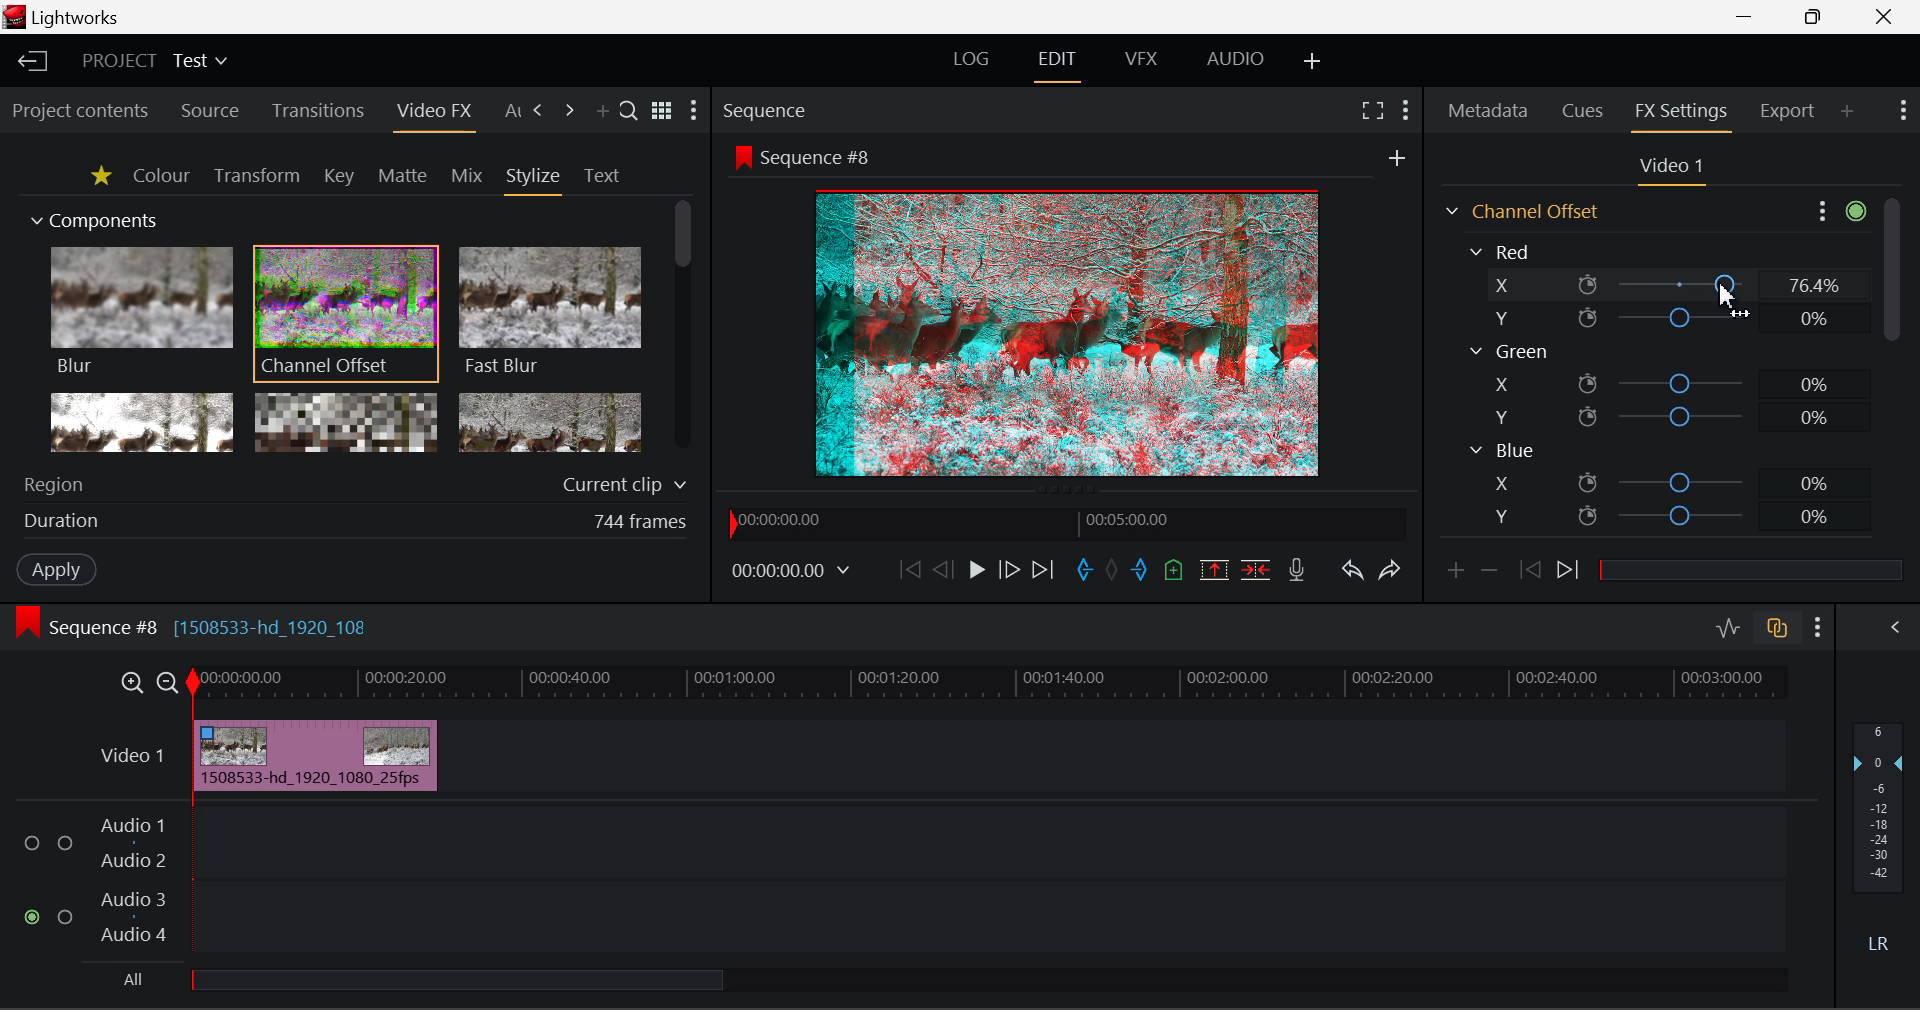 The height and width of the screenshot is (1010, 1920). Describe the element at coordinates (1729, 281) in the screenshot. I see `MOUSE_UP Cursor Position` at that location.